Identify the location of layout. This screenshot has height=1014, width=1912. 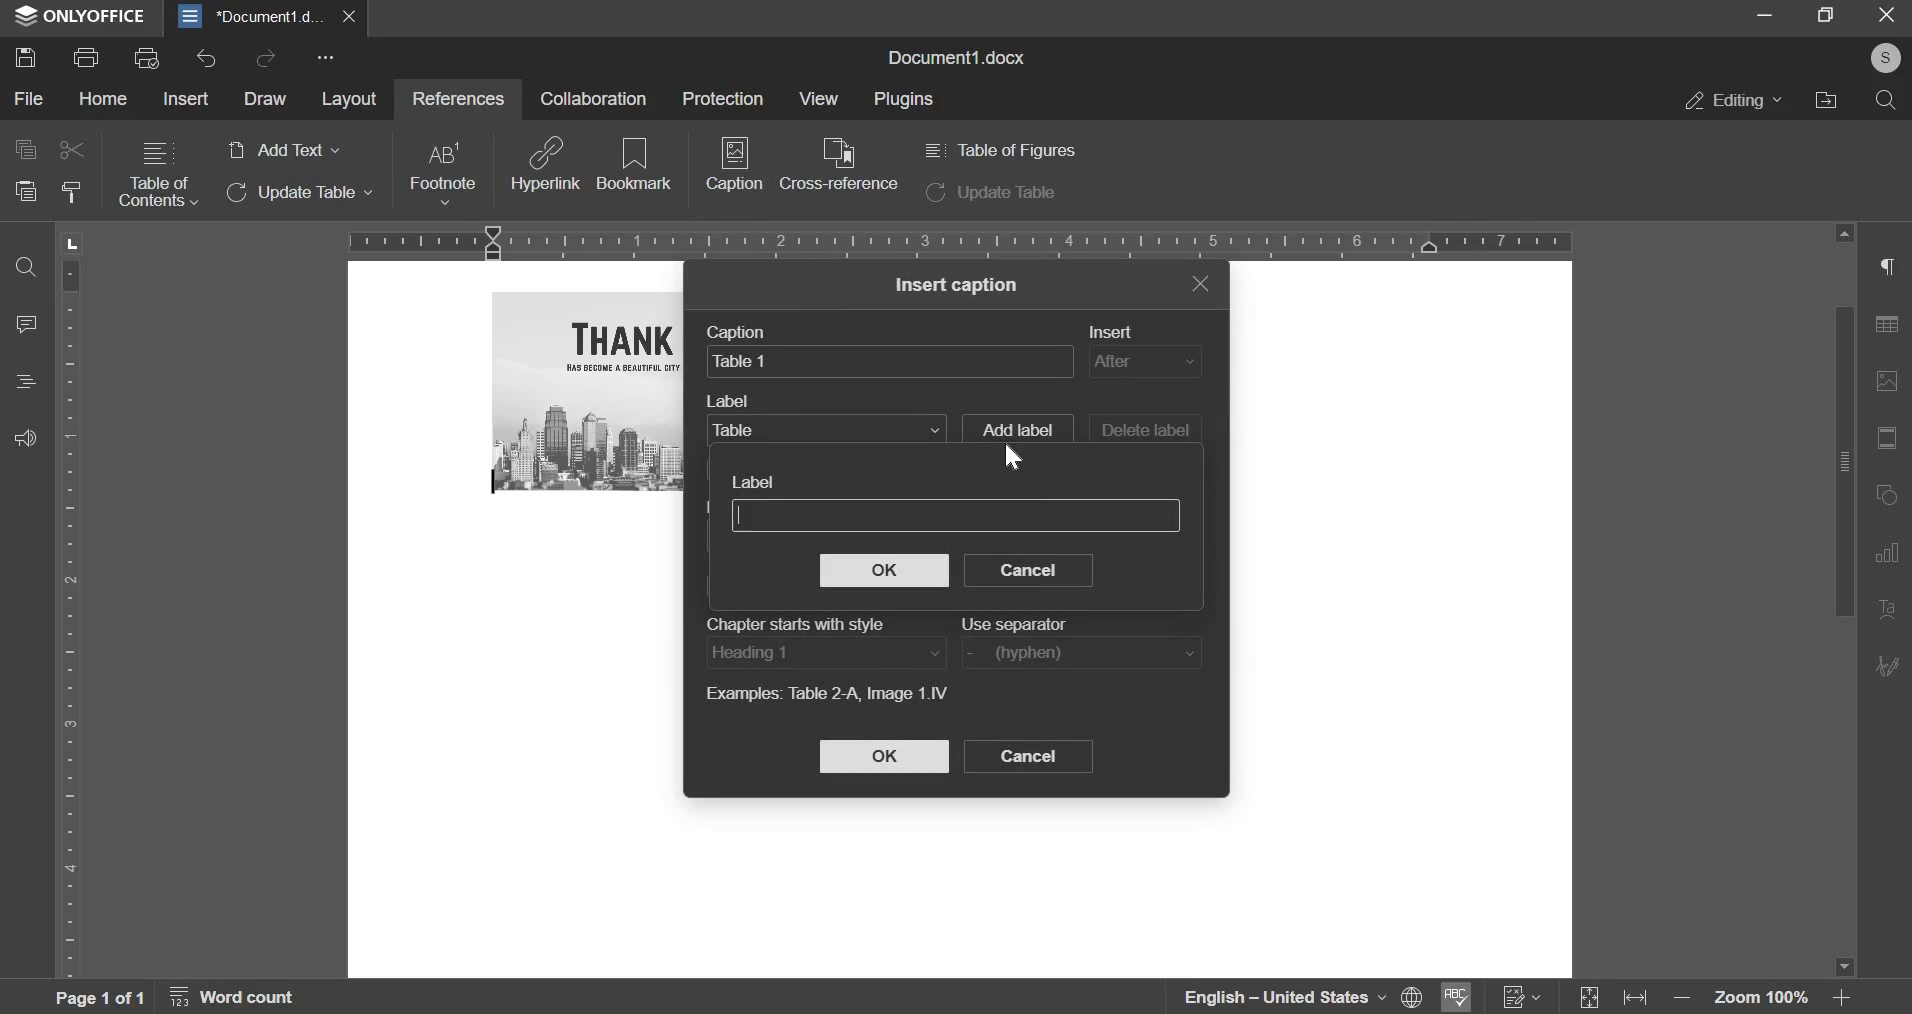
(349, 101).